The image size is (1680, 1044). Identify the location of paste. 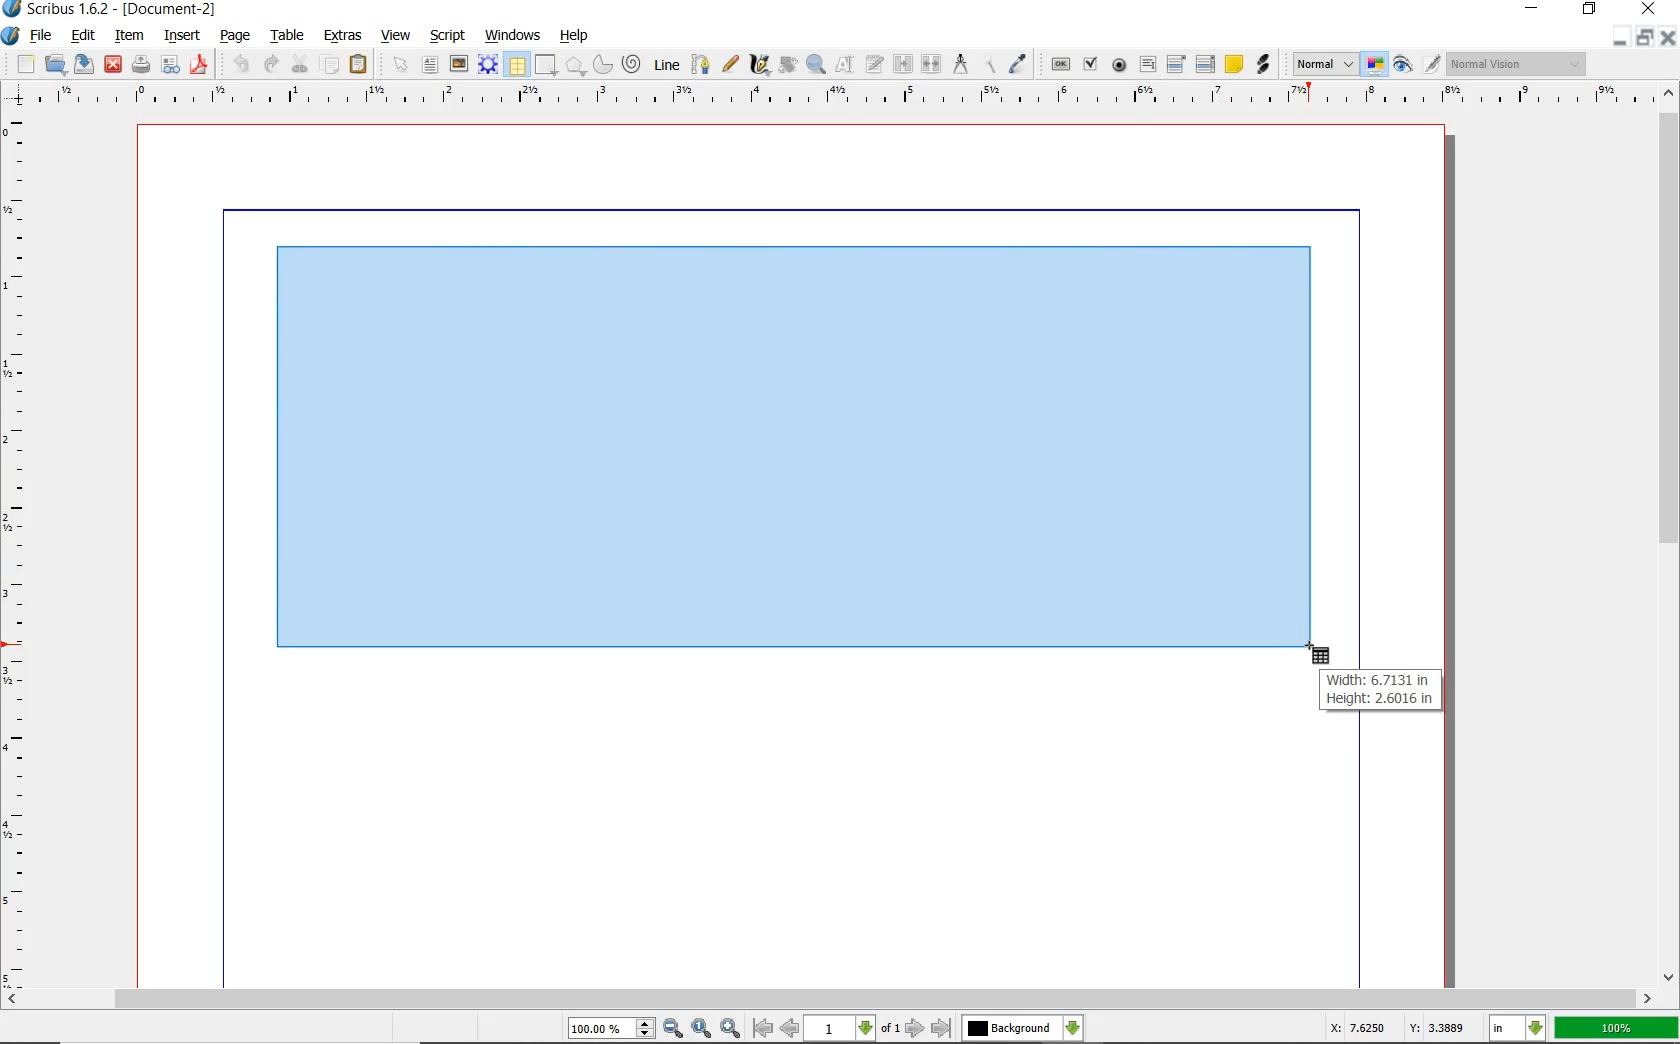
(359, 66).